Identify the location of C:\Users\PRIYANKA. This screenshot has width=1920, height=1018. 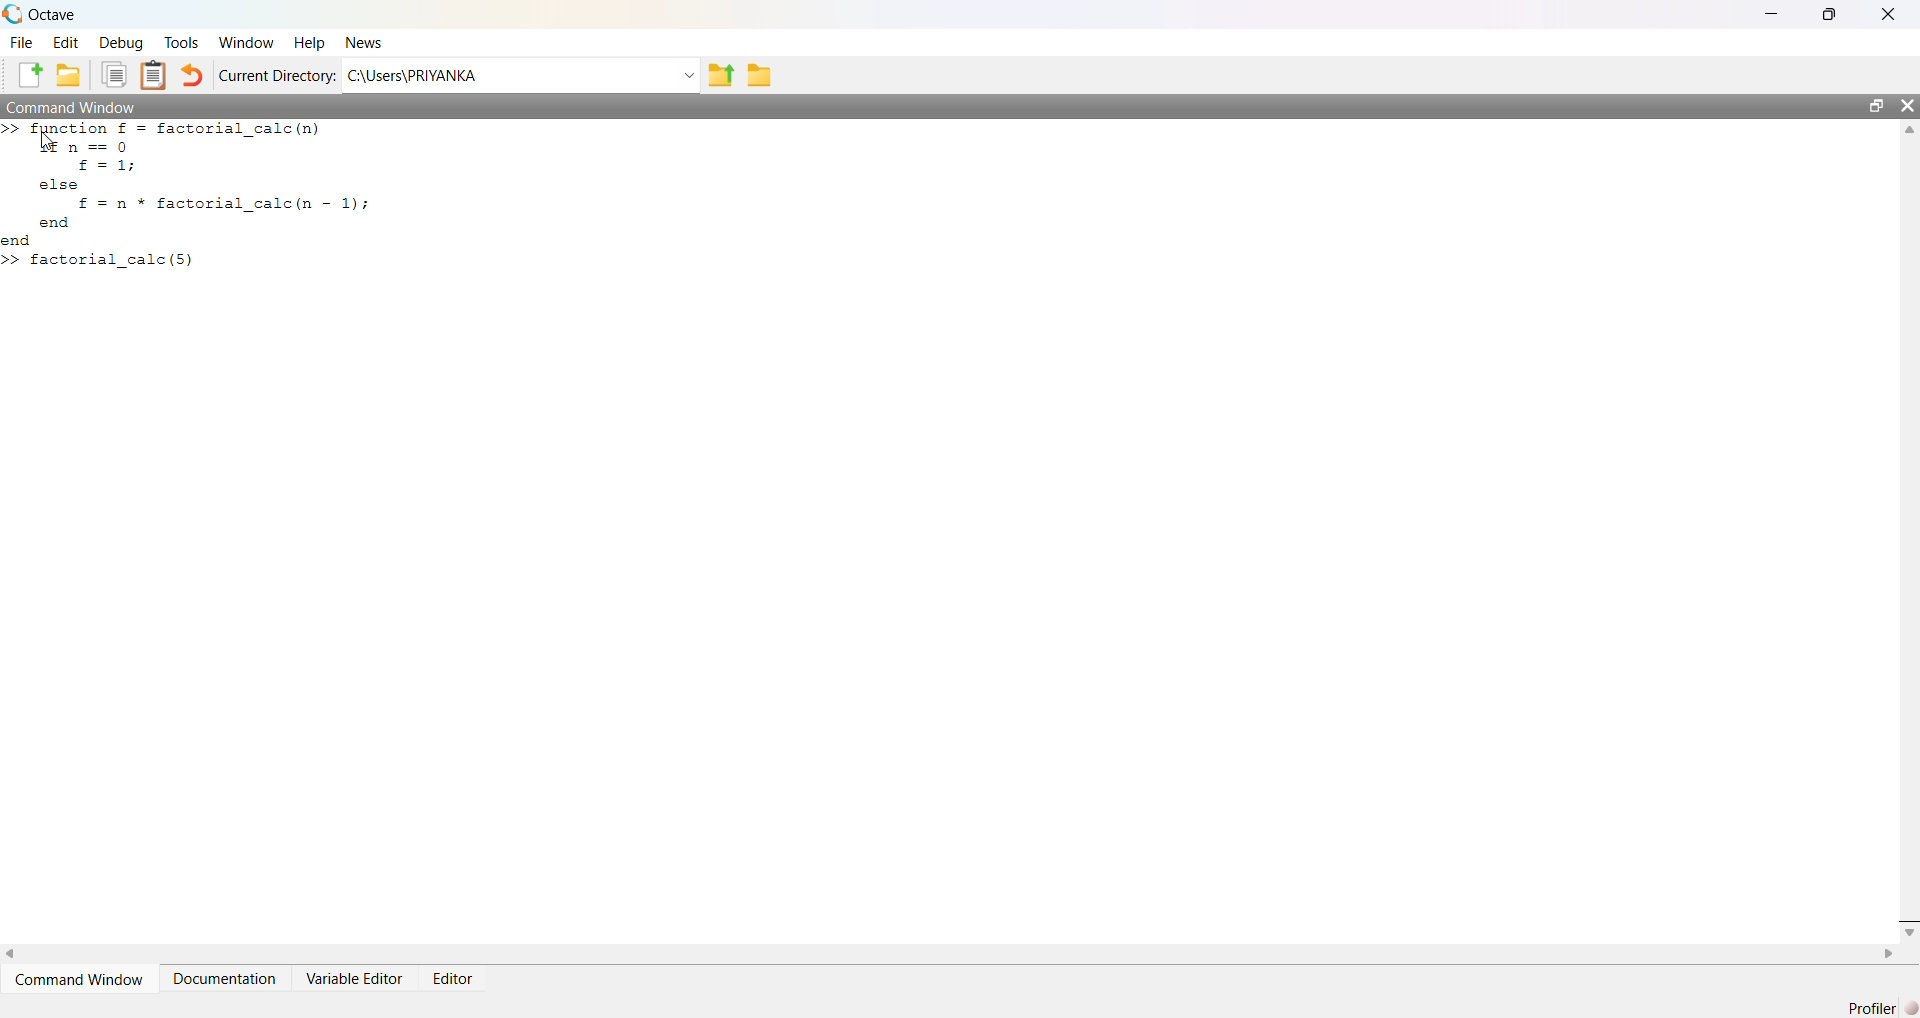
(414, 76).